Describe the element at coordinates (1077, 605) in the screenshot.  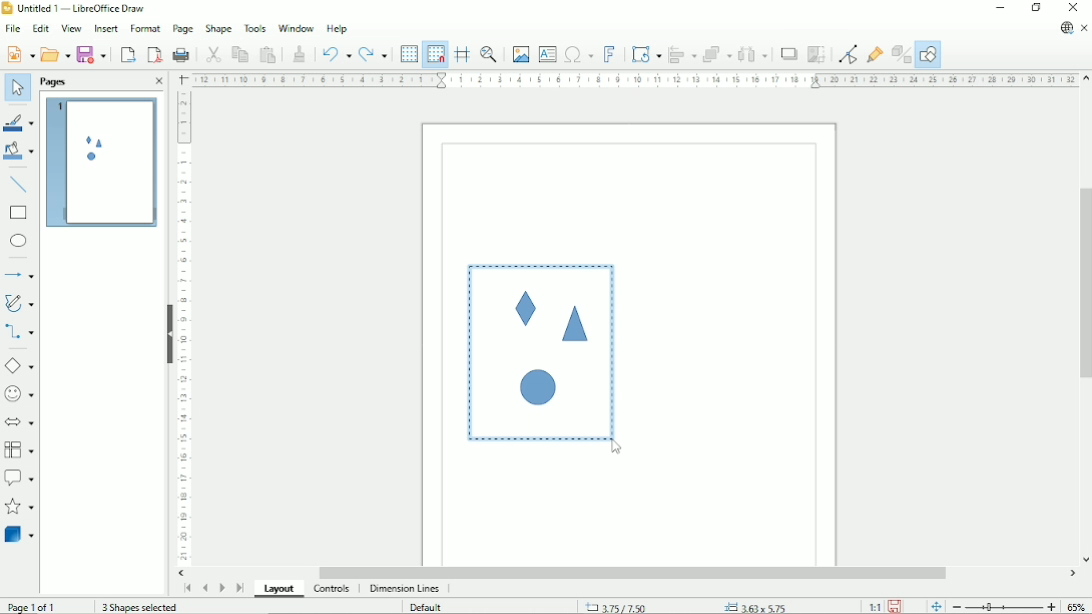
I see `Zoom factor` at that location.